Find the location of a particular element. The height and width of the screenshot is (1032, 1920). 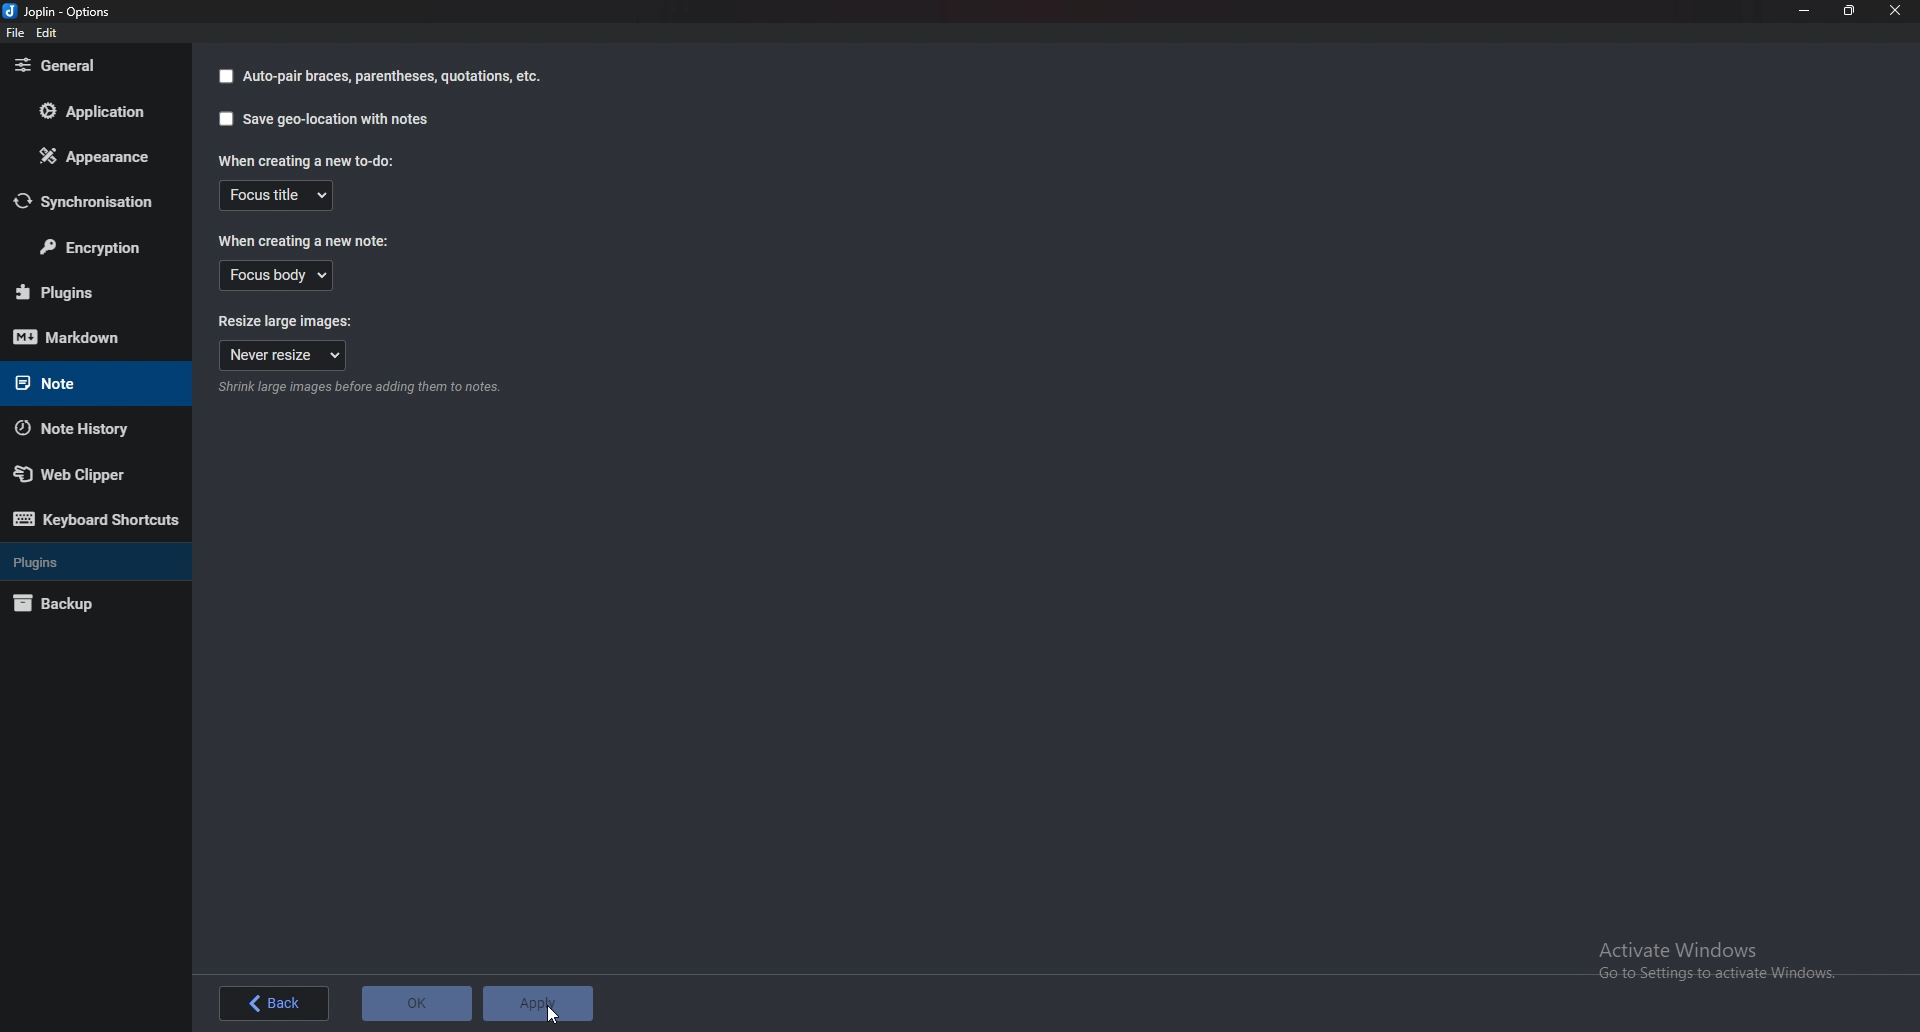

Plugins is located at coordinates (84, 292).